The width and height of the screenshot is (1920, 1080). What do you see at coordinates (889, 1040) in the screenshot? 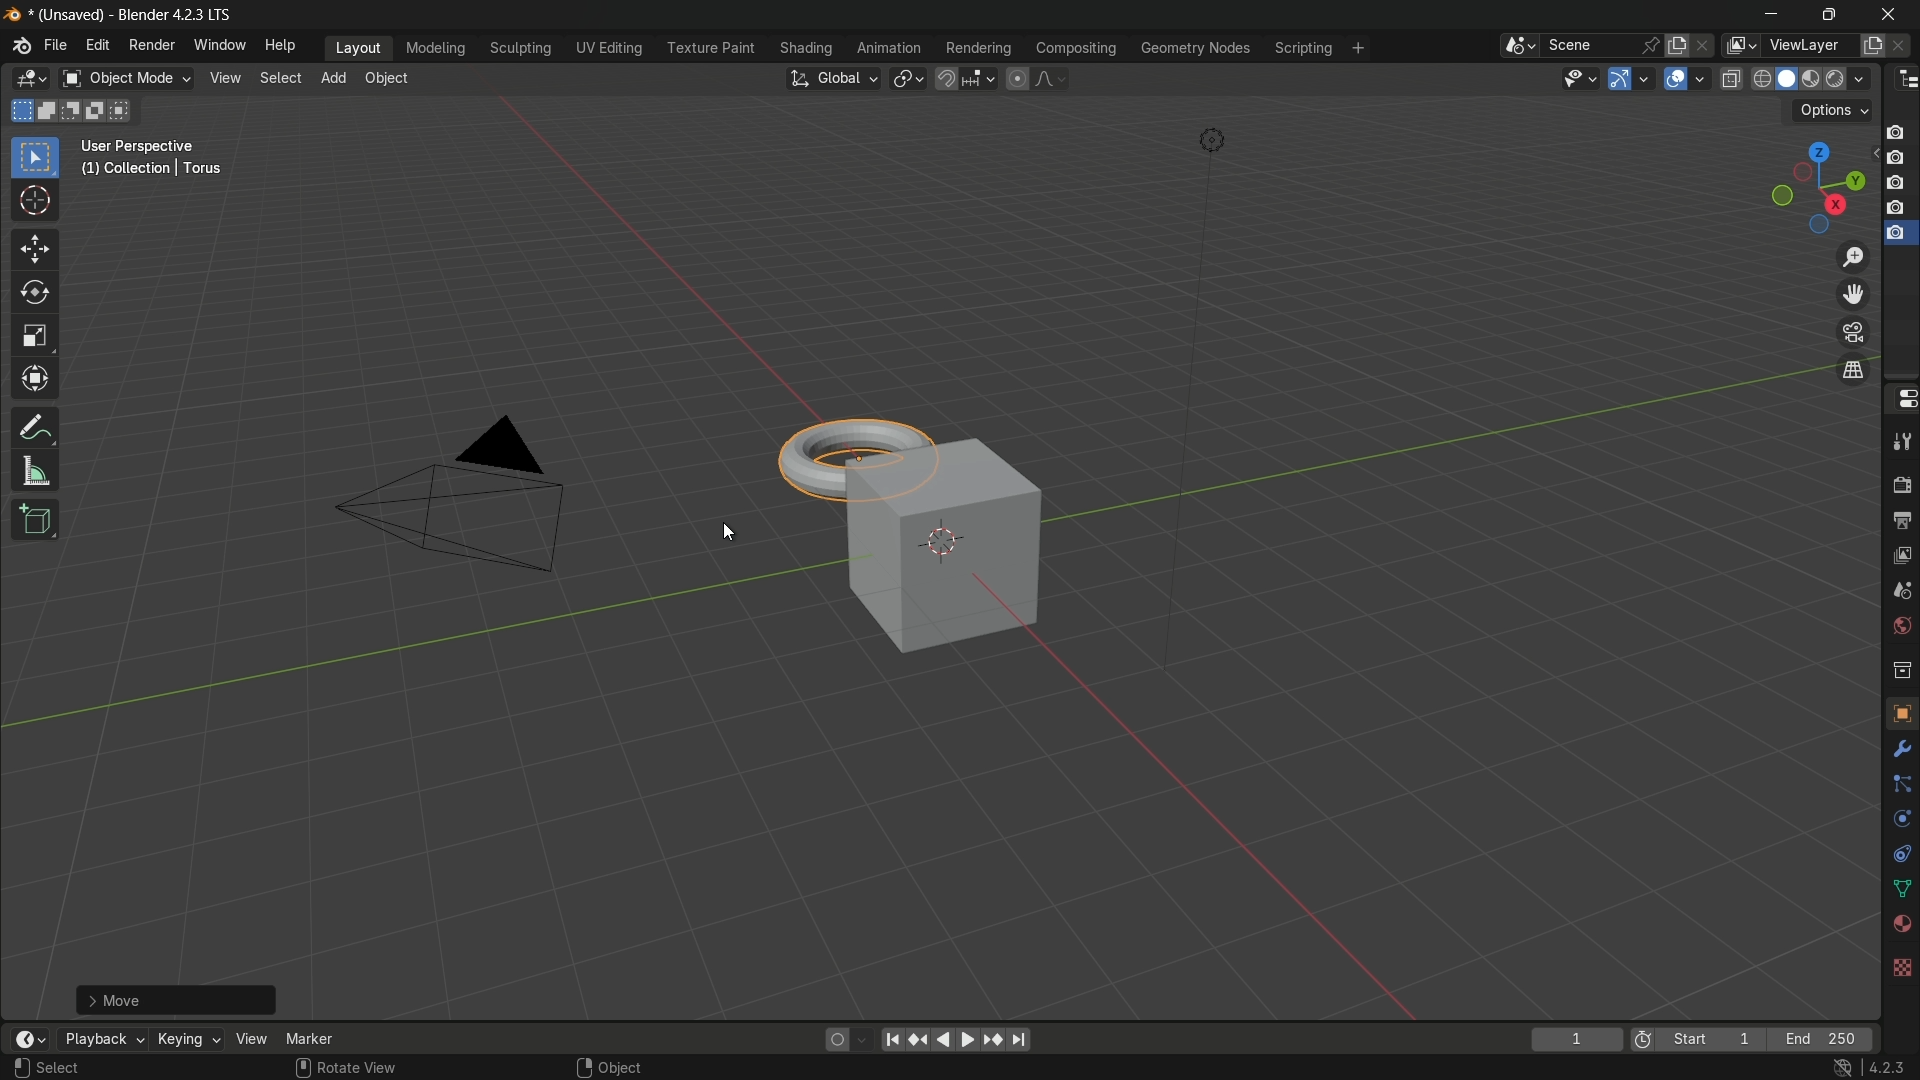
I see `jump to endpoint` at bounding box center [889, 1040].